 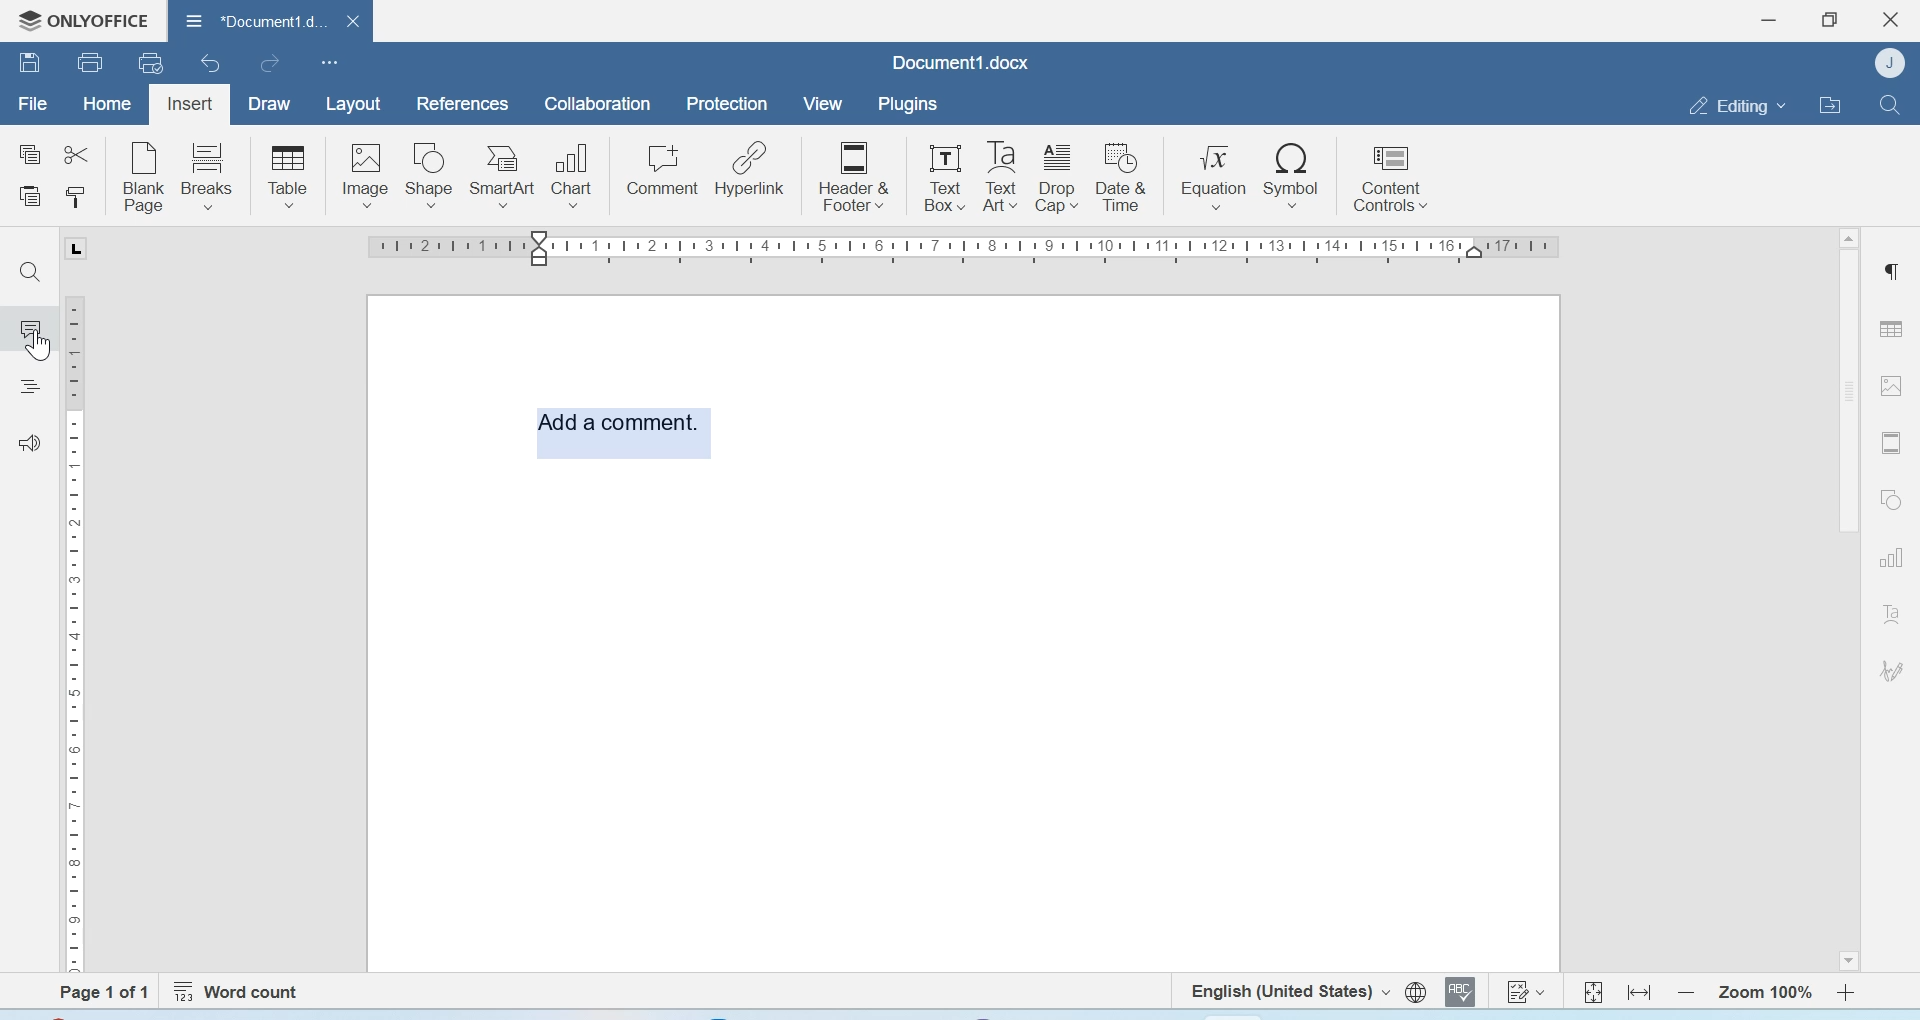 What do you see at coordinates (31, 155) in the screenshot?
I see `Copy` at bounding box center [31, 155].